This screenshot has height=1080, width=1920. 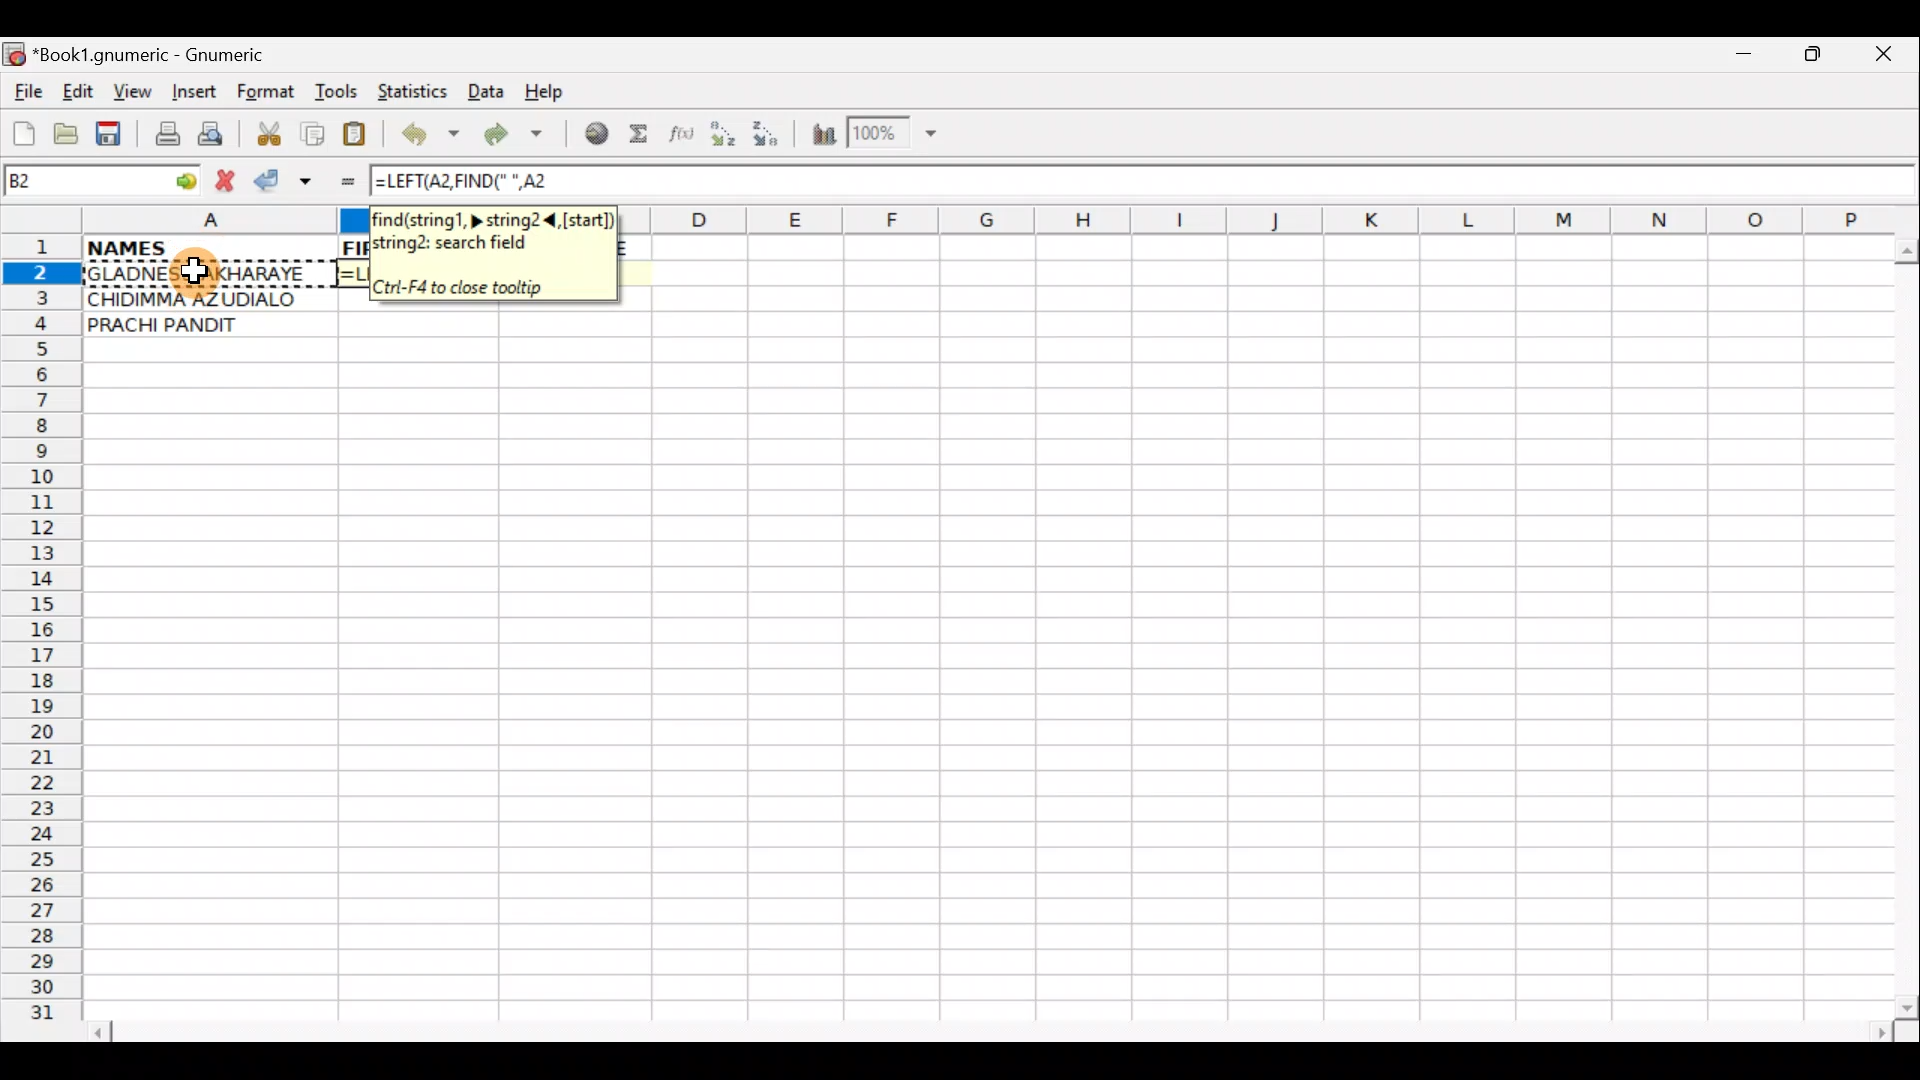 What do you see at coordinates (1248, 184) in the screenshot?
I see `Formula bar` at bounding box center [1248, 184].